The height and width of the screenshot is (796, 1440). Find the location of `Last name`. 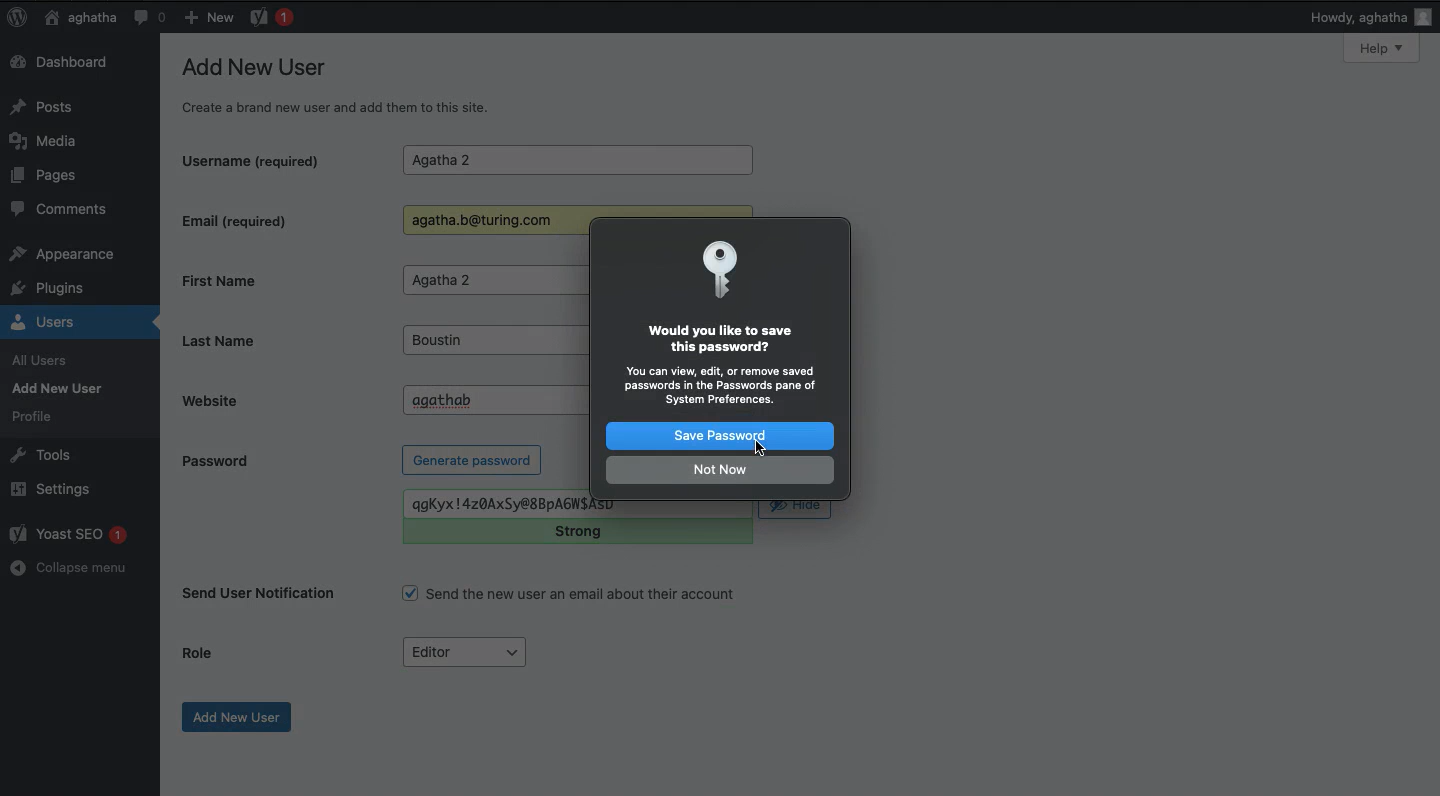

Last name is located at coordinates (236, 340).